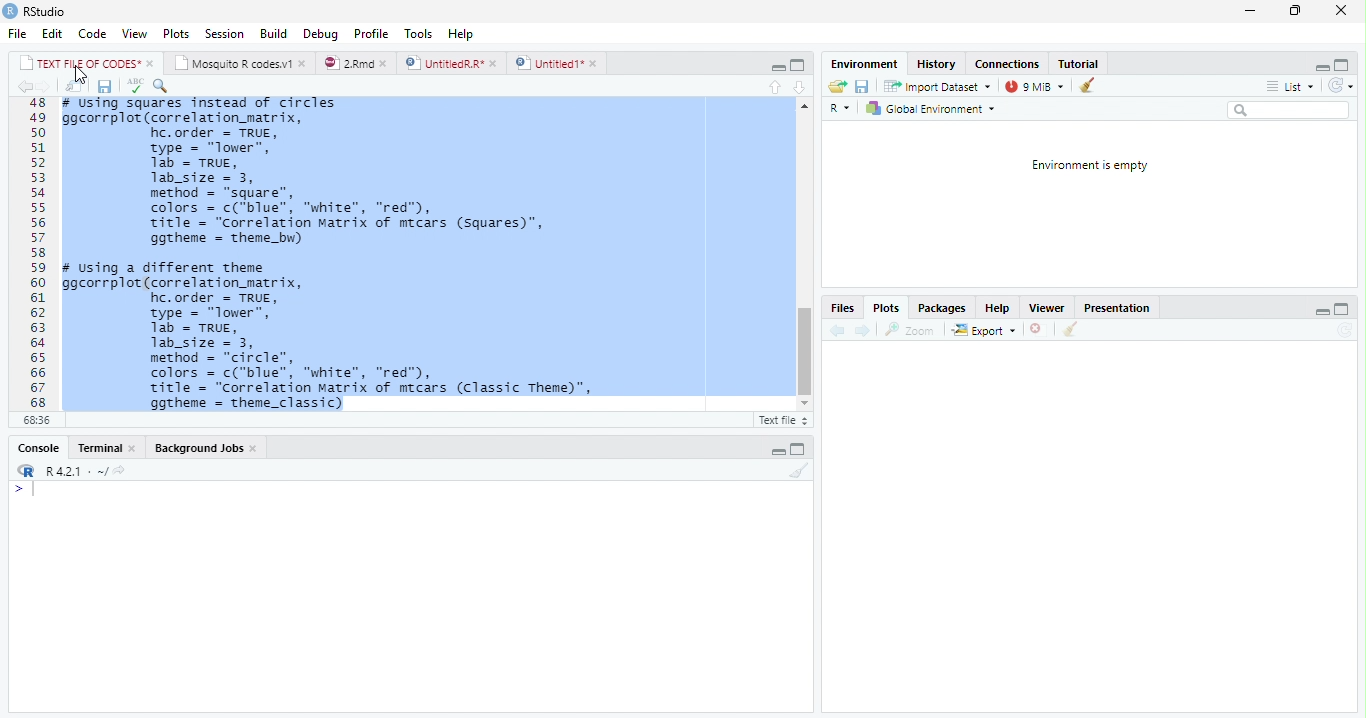 The image size is (1366, 718). What do you see at coordinates (1089, 166) in the screenshot?
I see `Environment is empty` at bounding box center [1089, 166].